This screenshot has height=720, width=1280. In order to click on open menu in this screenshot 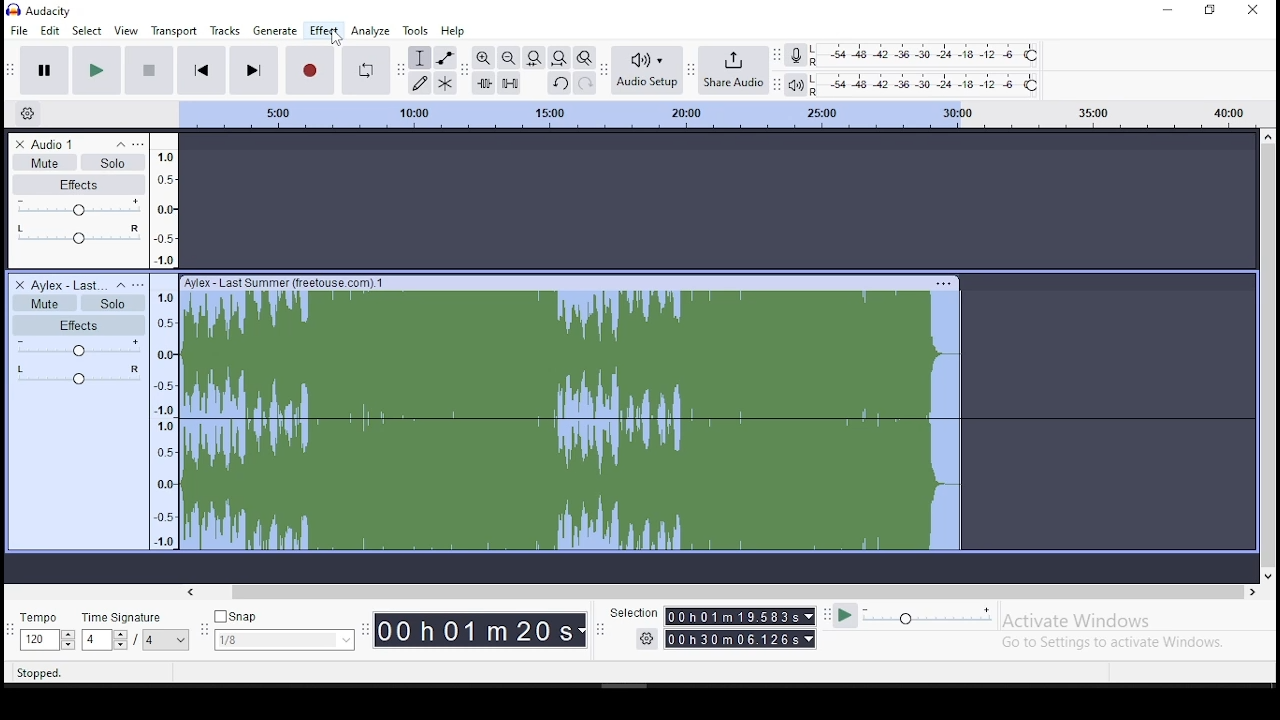, I will do `click(138, 284)`.